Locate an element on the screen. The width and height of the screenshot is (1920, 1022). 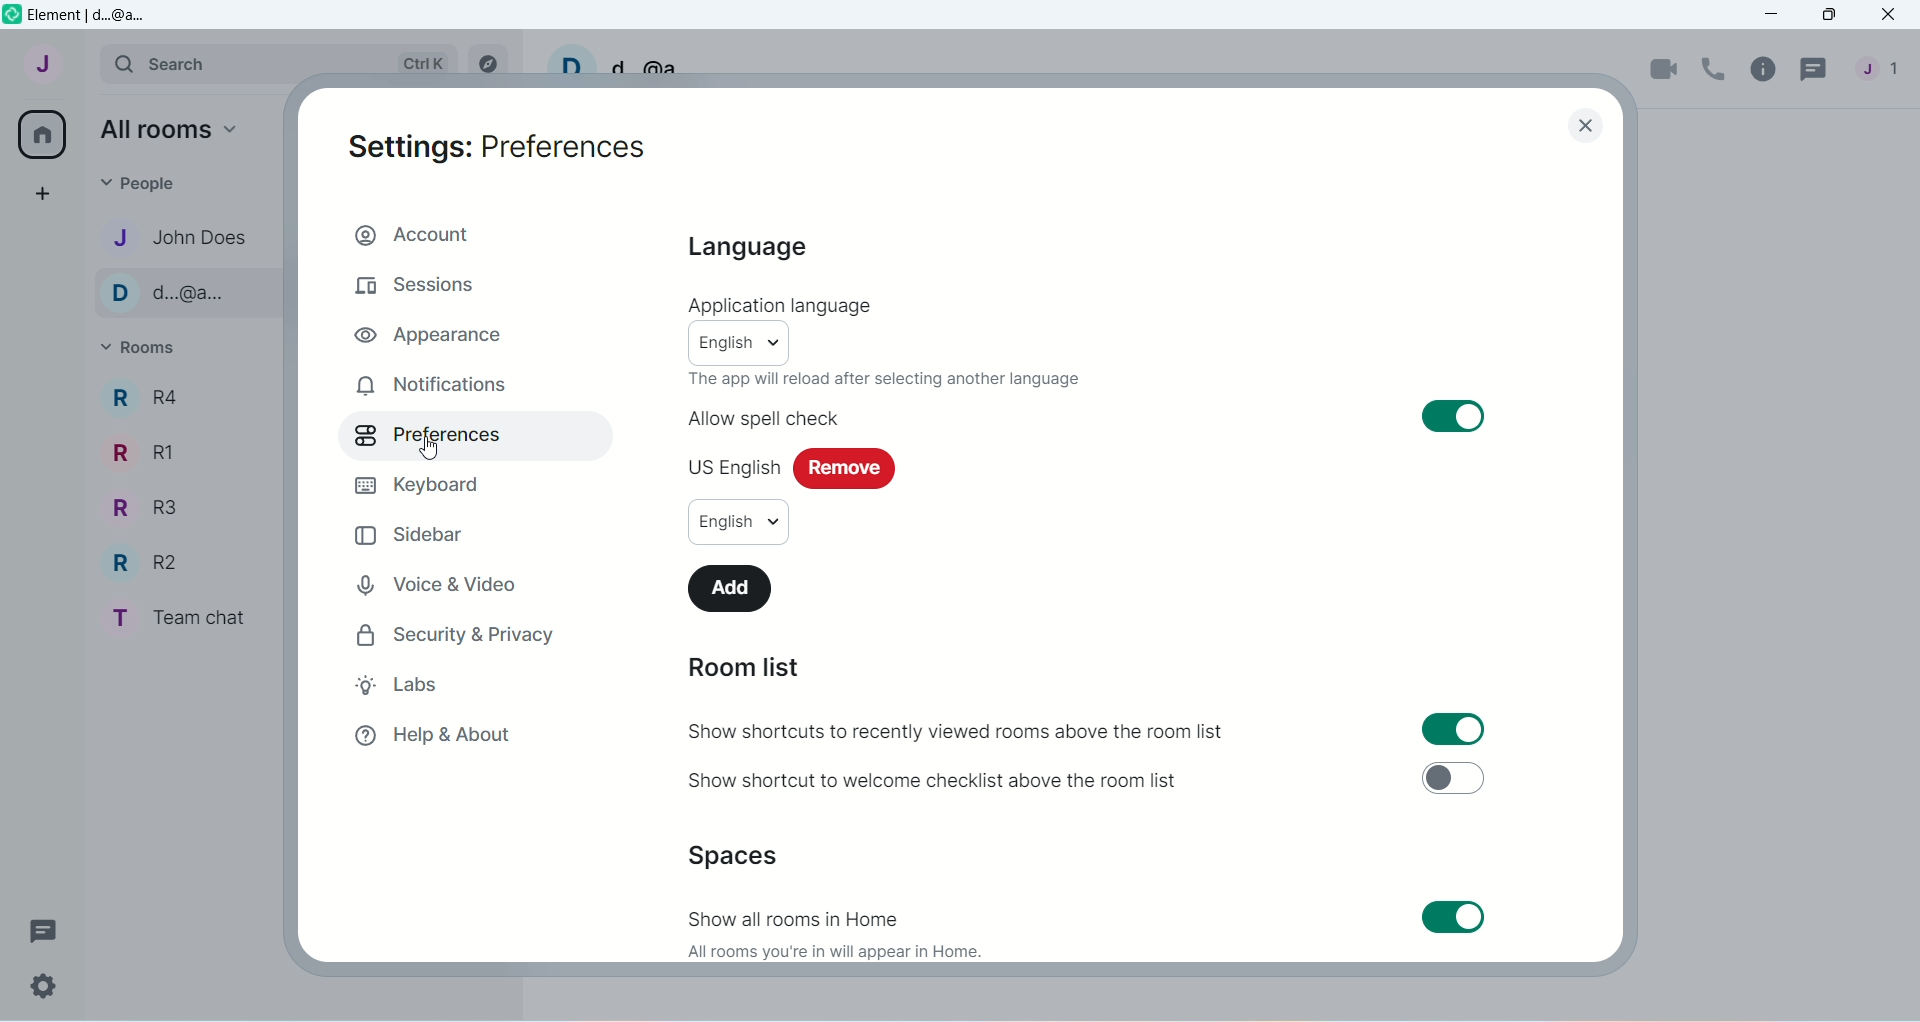
Element app icon is located at coordinates (13, 15).